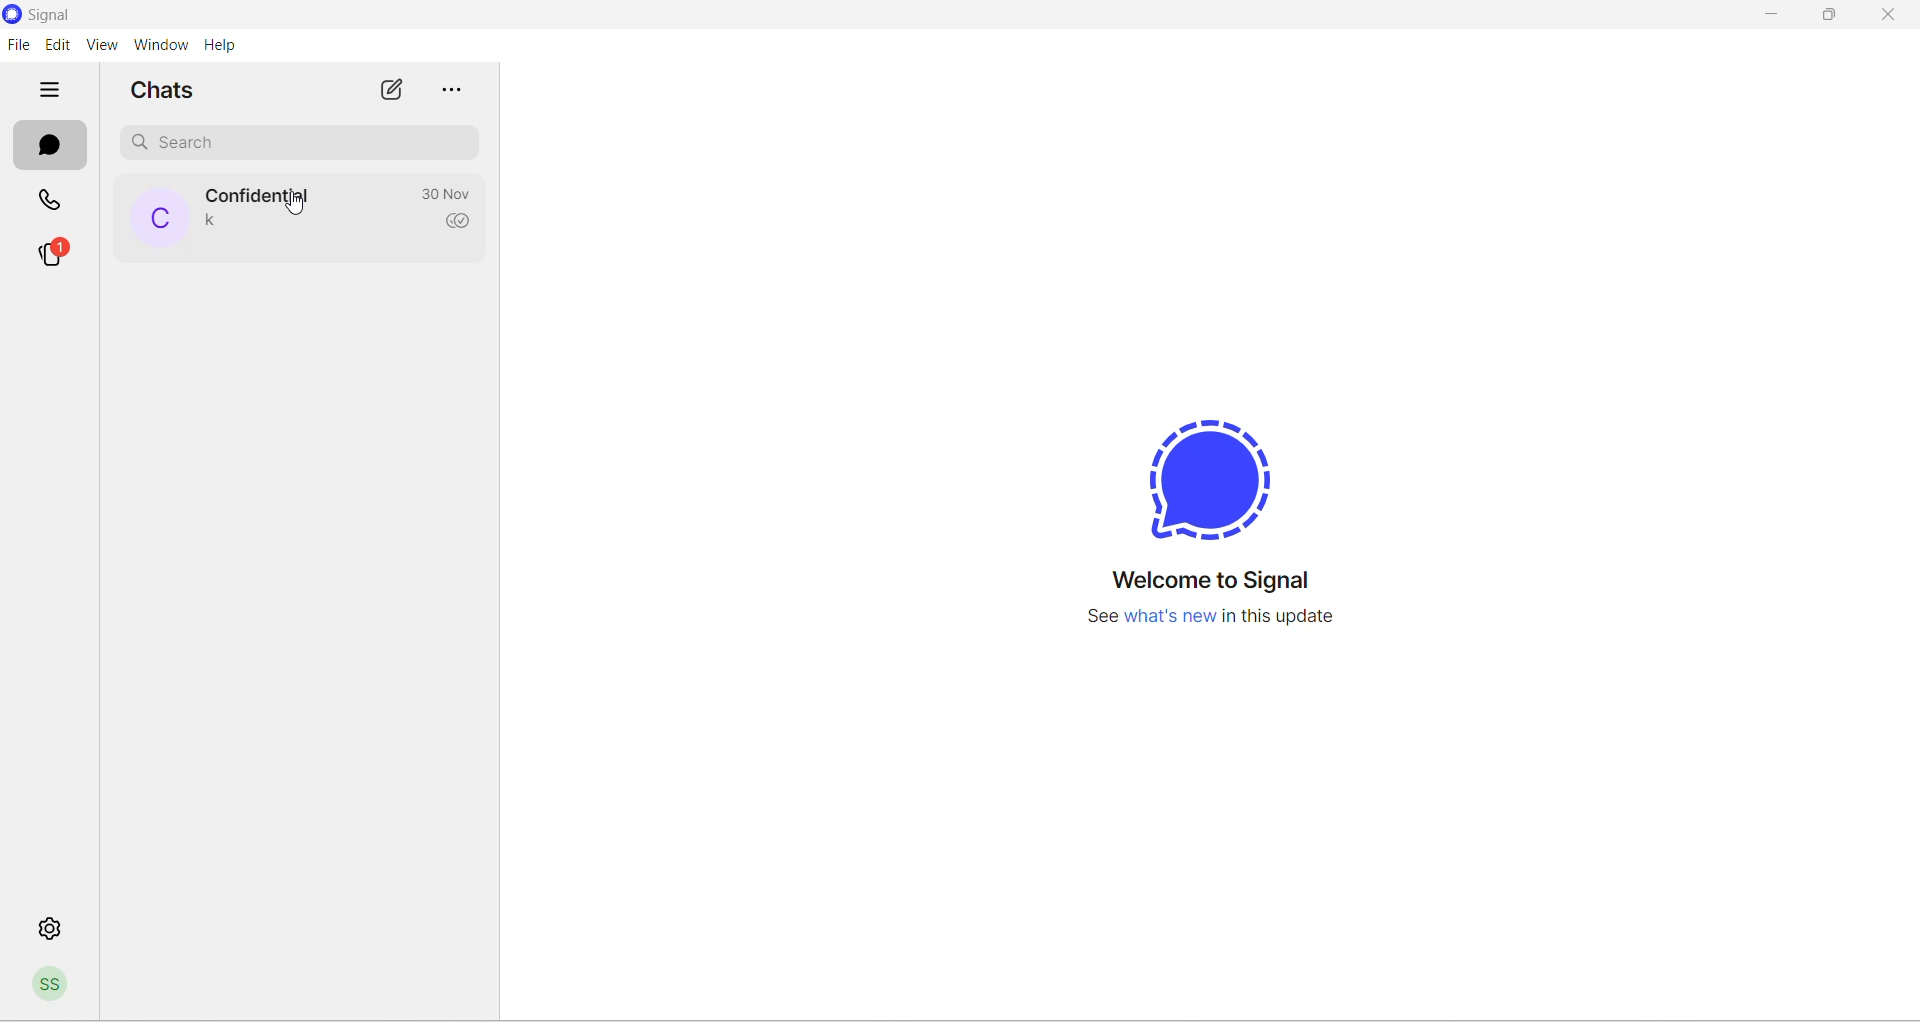  Describe the element at coordinates (218, 222) in the screenshot. I see `last message` at that location.